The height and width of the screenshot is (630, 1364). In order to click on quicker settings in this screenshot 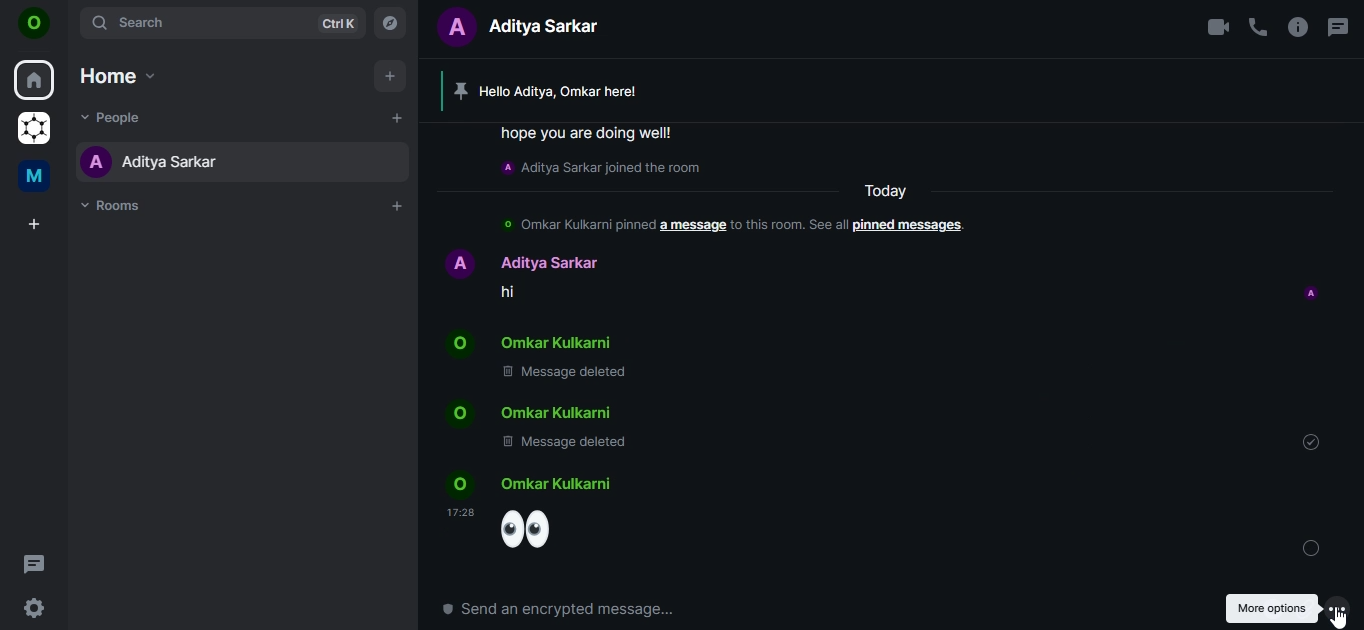, I will do `click(32, 609)`.